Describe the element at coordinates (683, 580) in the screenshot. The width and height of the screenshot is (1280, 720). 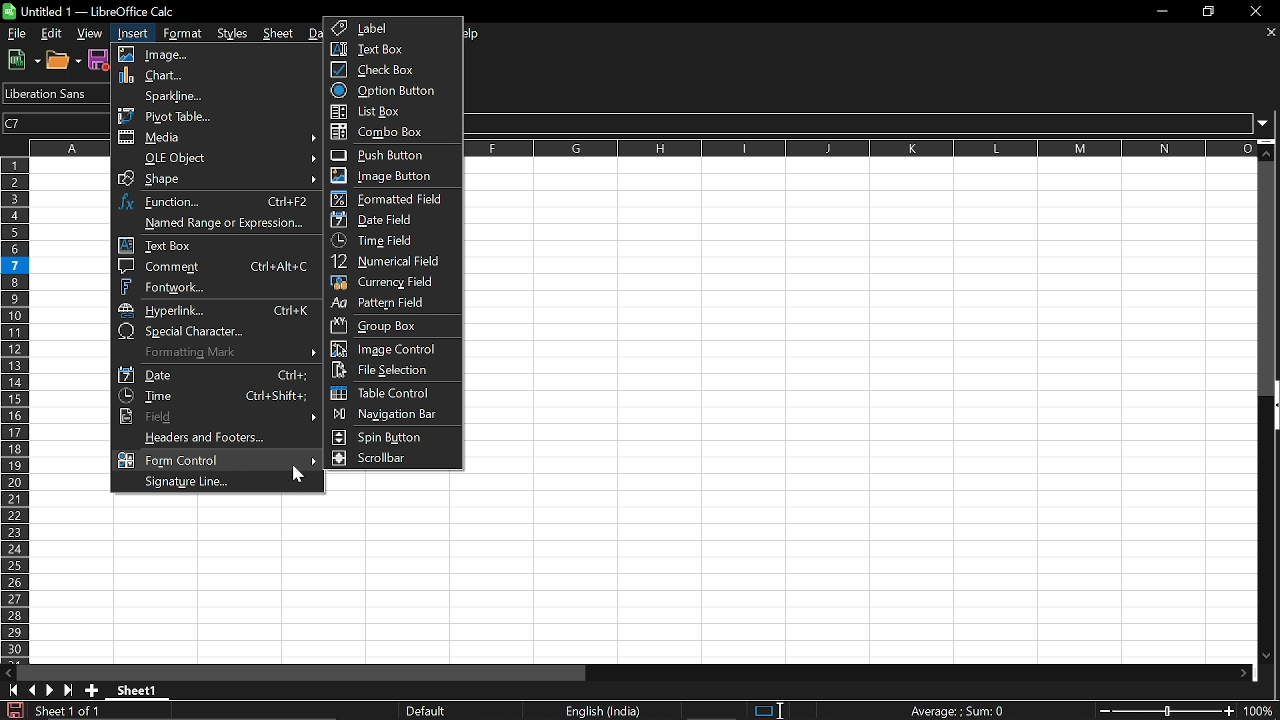
I see `Fillable cells` at that location.